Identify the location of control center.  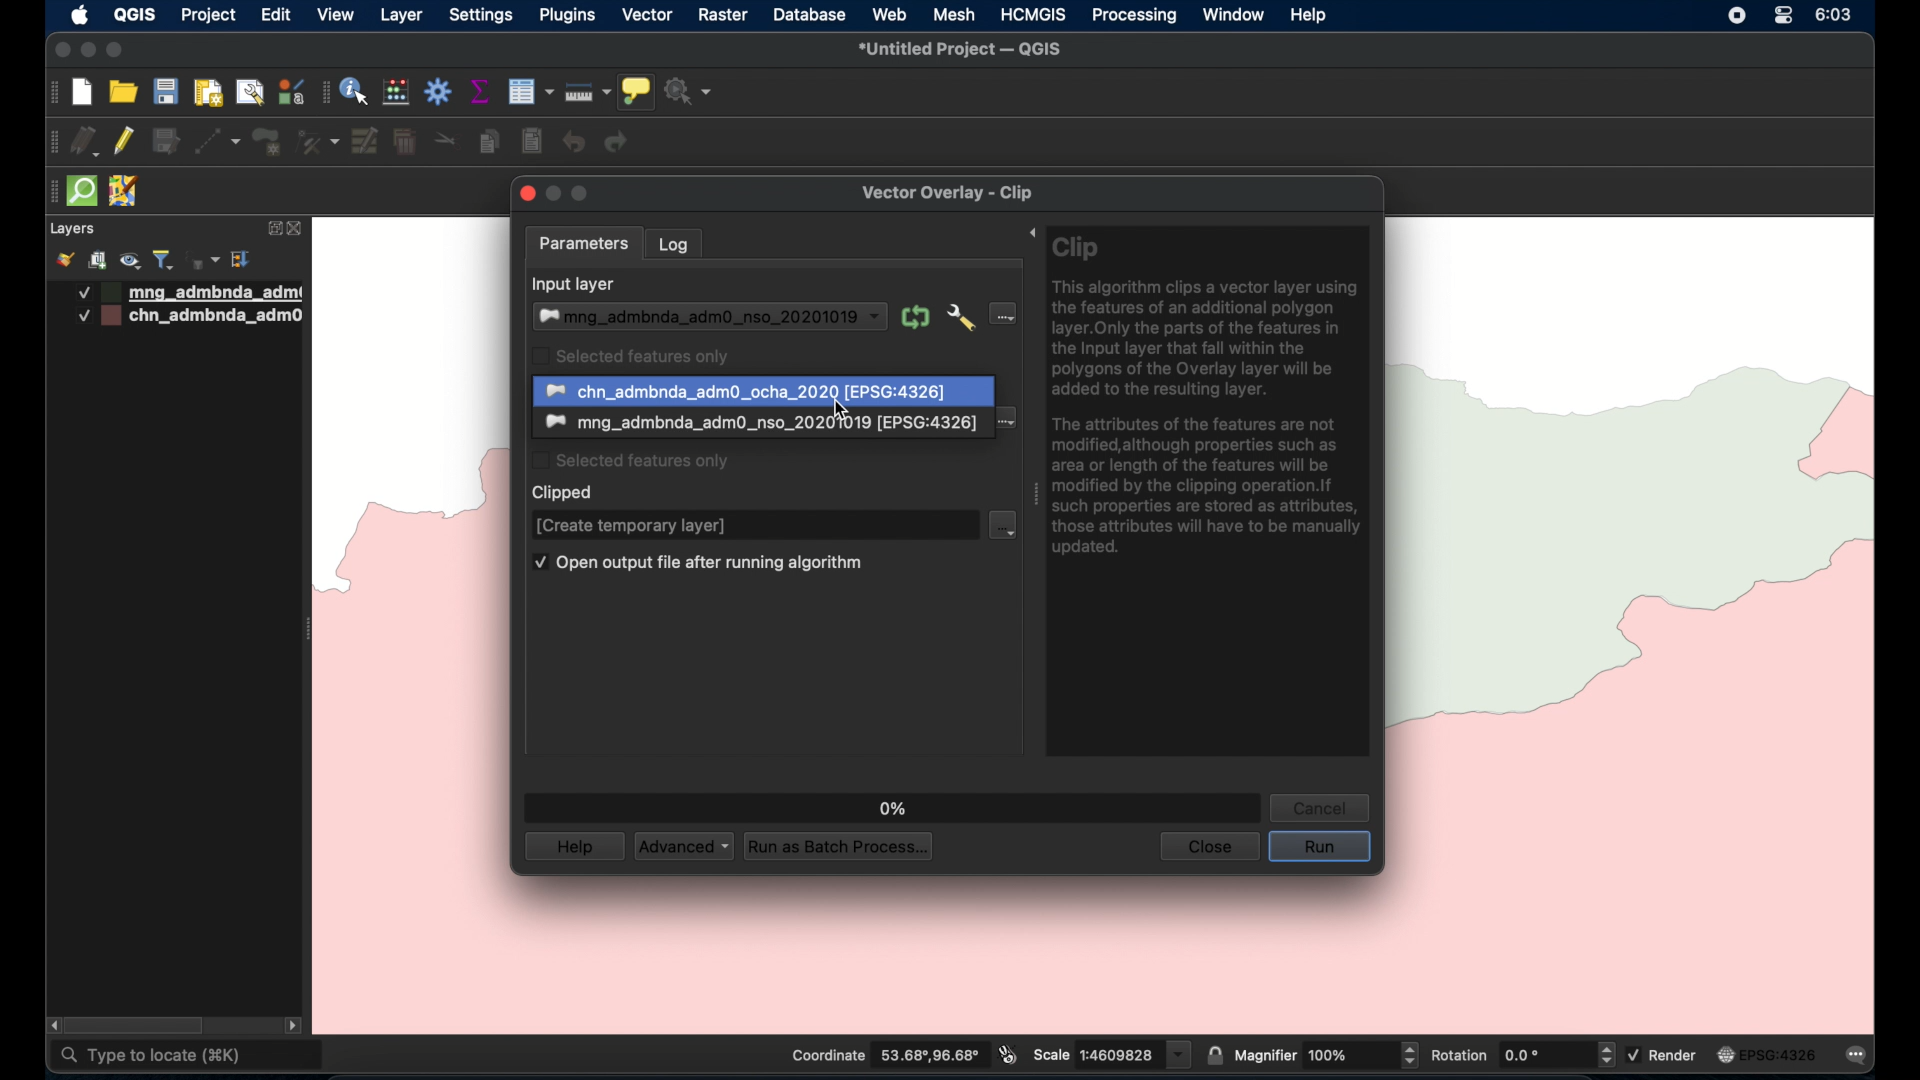
(1783, 15).